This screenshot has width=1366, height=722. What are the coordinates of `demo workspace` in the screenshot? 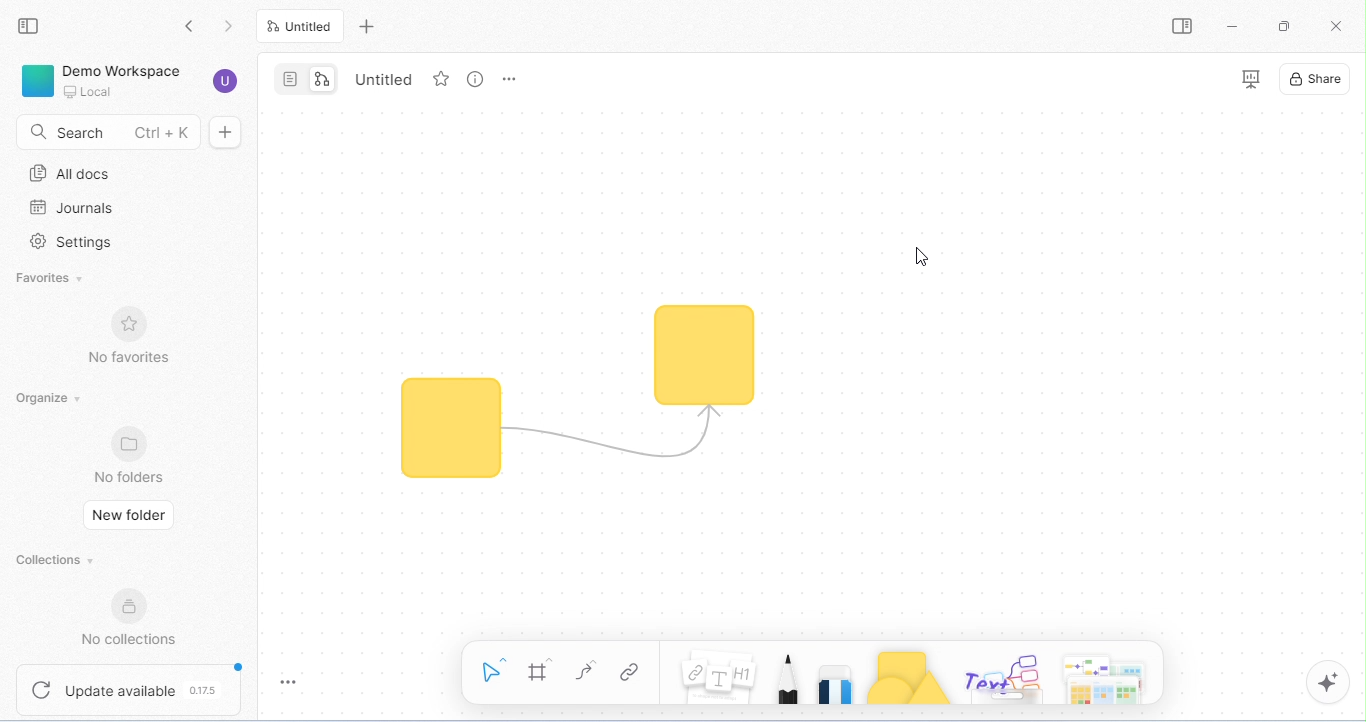 It's located at (101, 79).